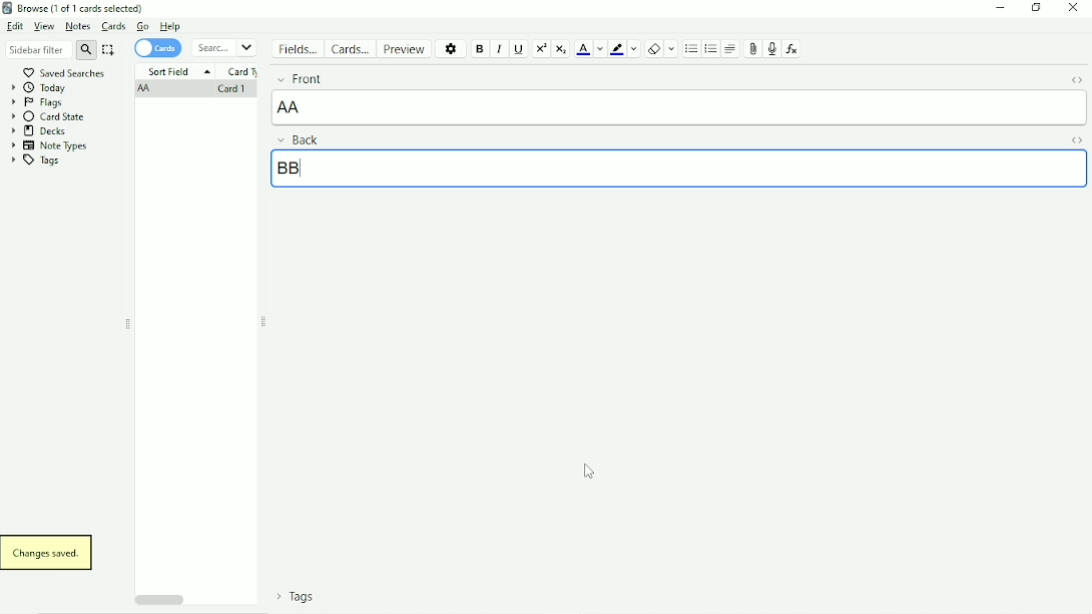 Image resolution: width=1092 pixels, height=614 pixels. Describe the element at coordinates (51, 49) in the screenshot. I see `Sidebar filter` at that location.